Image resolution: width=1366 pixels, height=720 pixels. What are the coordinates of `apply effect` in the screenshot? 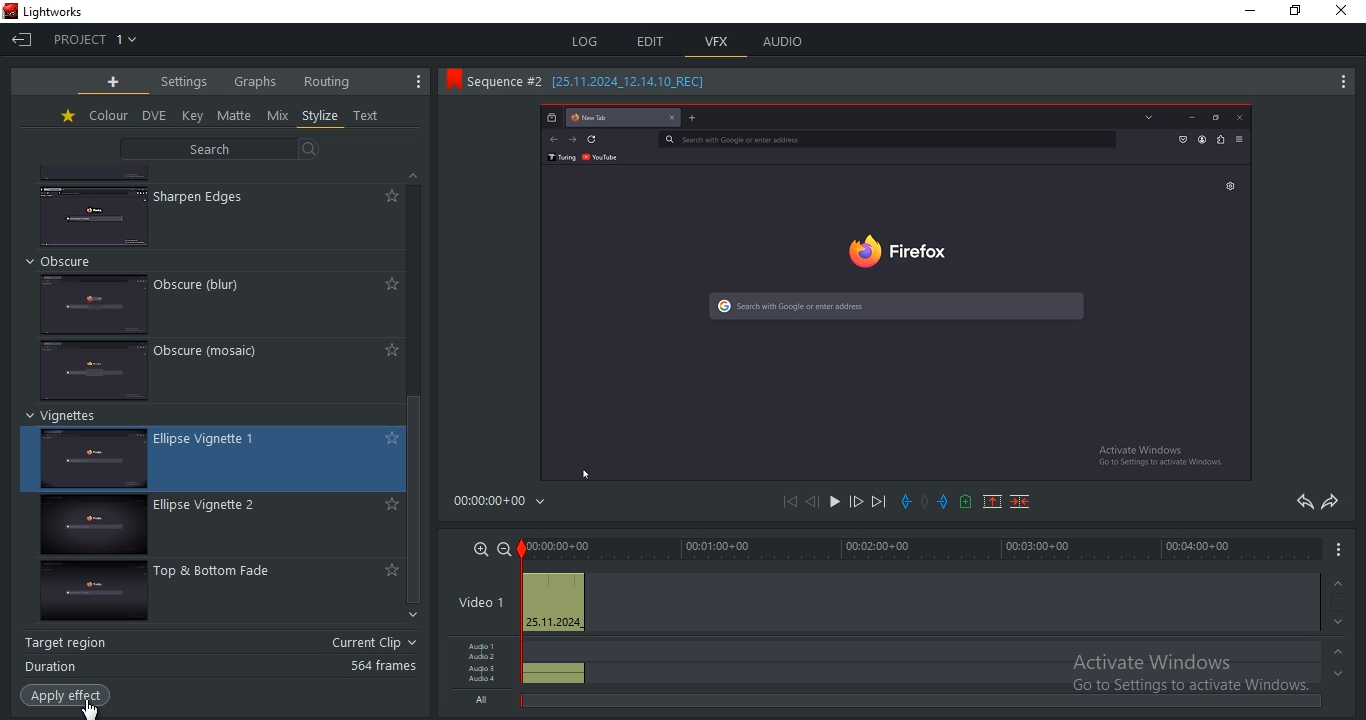 It's located at (68, 696).